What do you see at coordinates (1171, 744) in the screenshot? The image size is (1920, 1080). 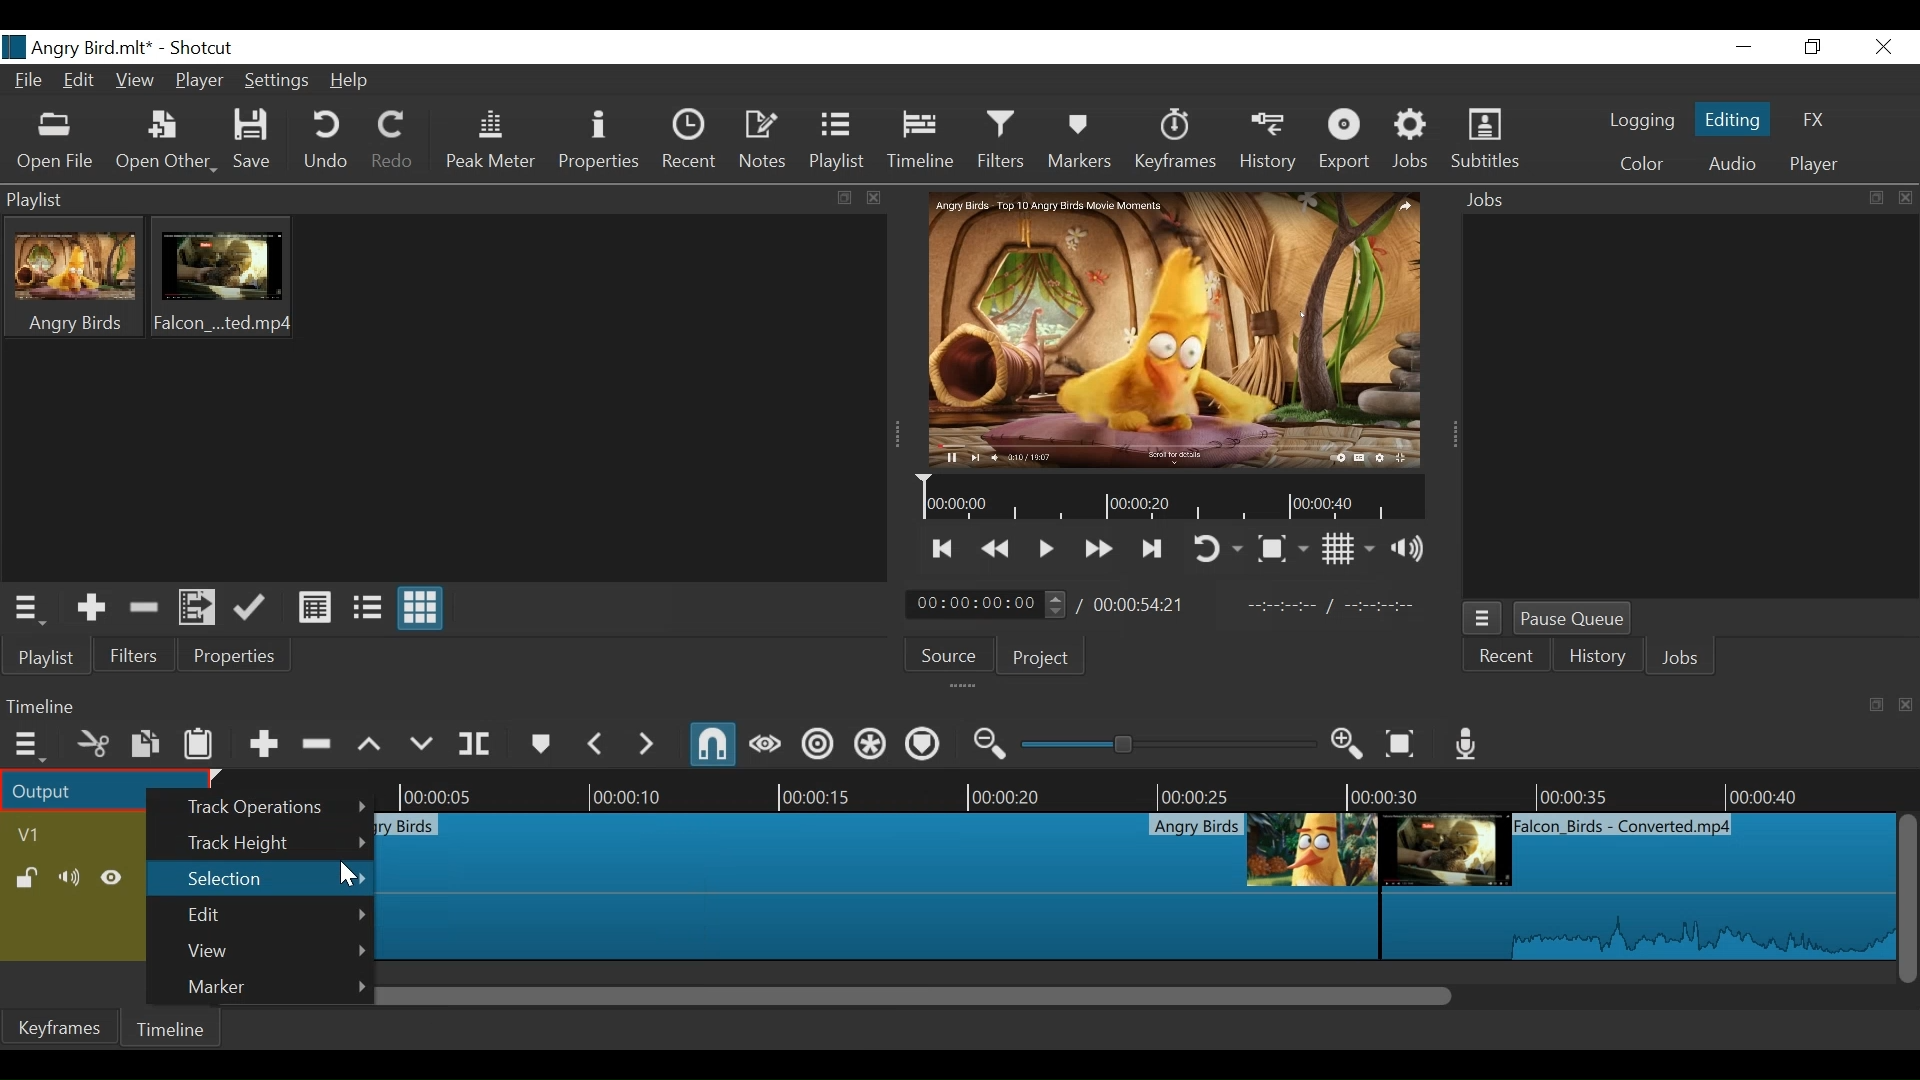 I see `Zoom Slider` at bounding box center [1171, 744].